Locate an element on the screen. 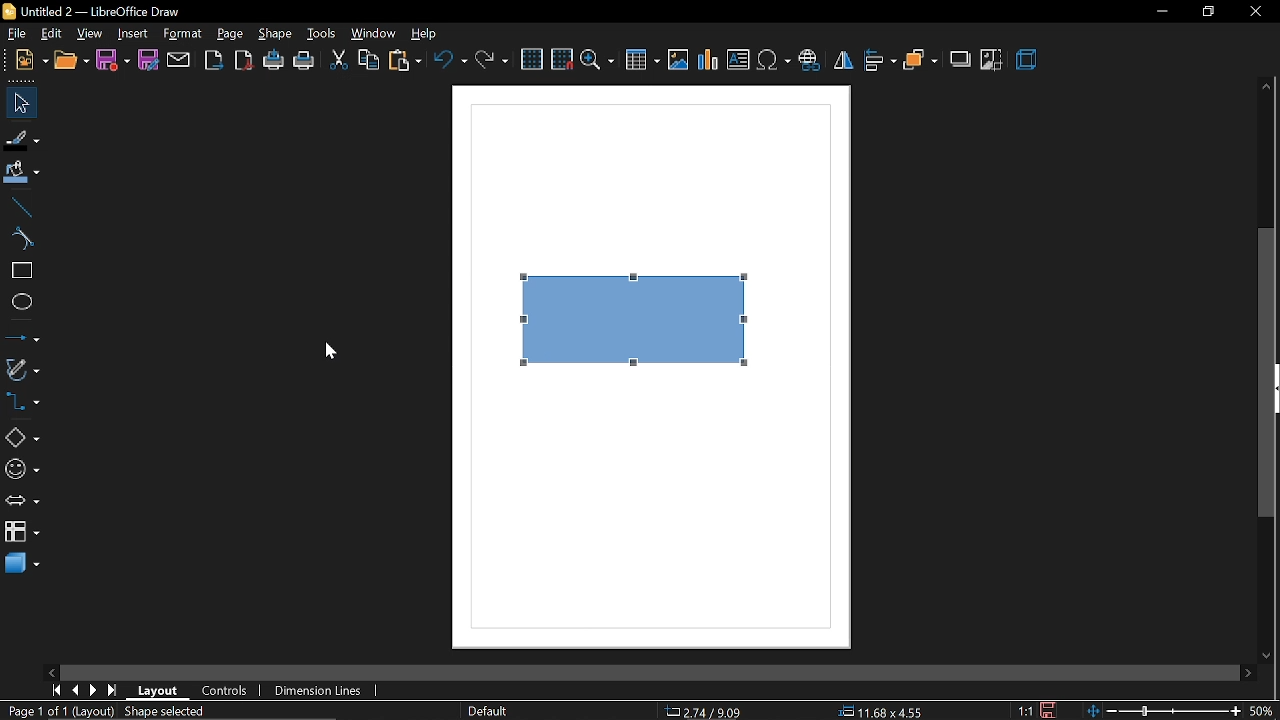 This screenshot has width=1280, height=720. connectors is located at coordinates (22, 401).